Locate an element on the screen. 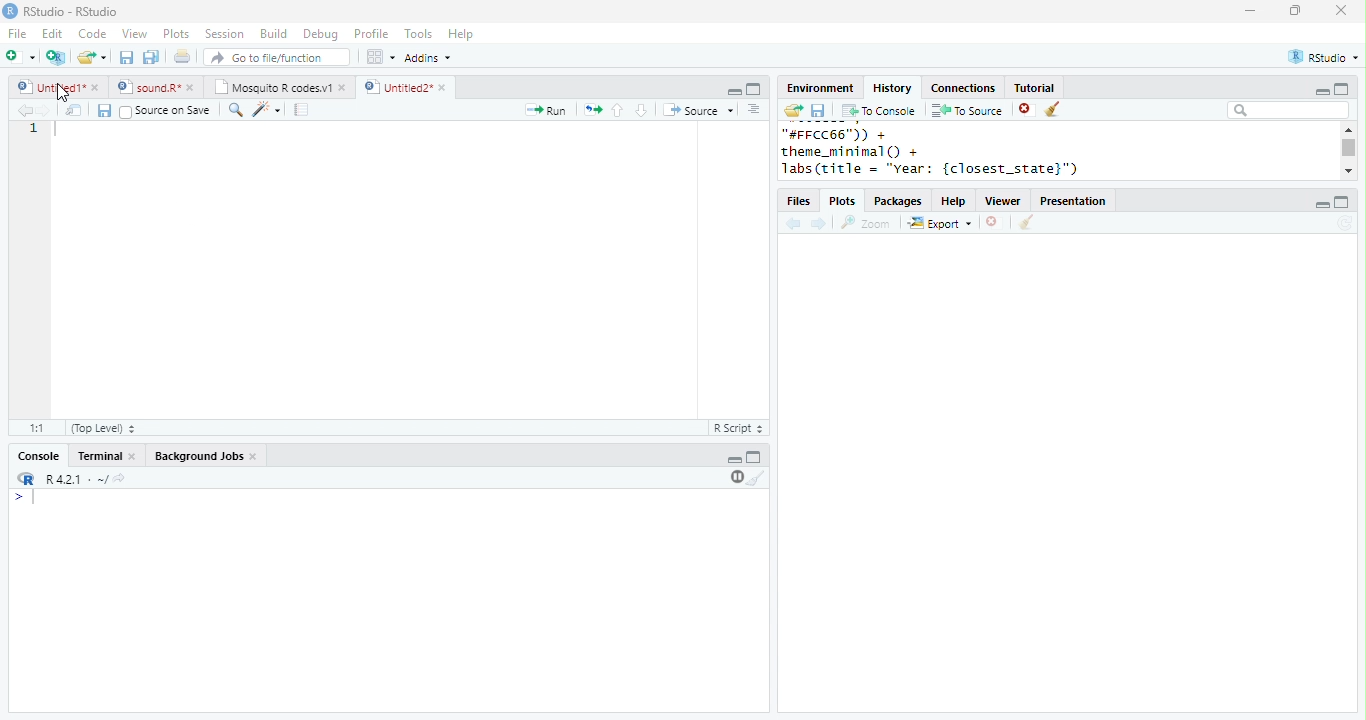 The image size is (1366, 720). Files is located at coordinates (798, 201).